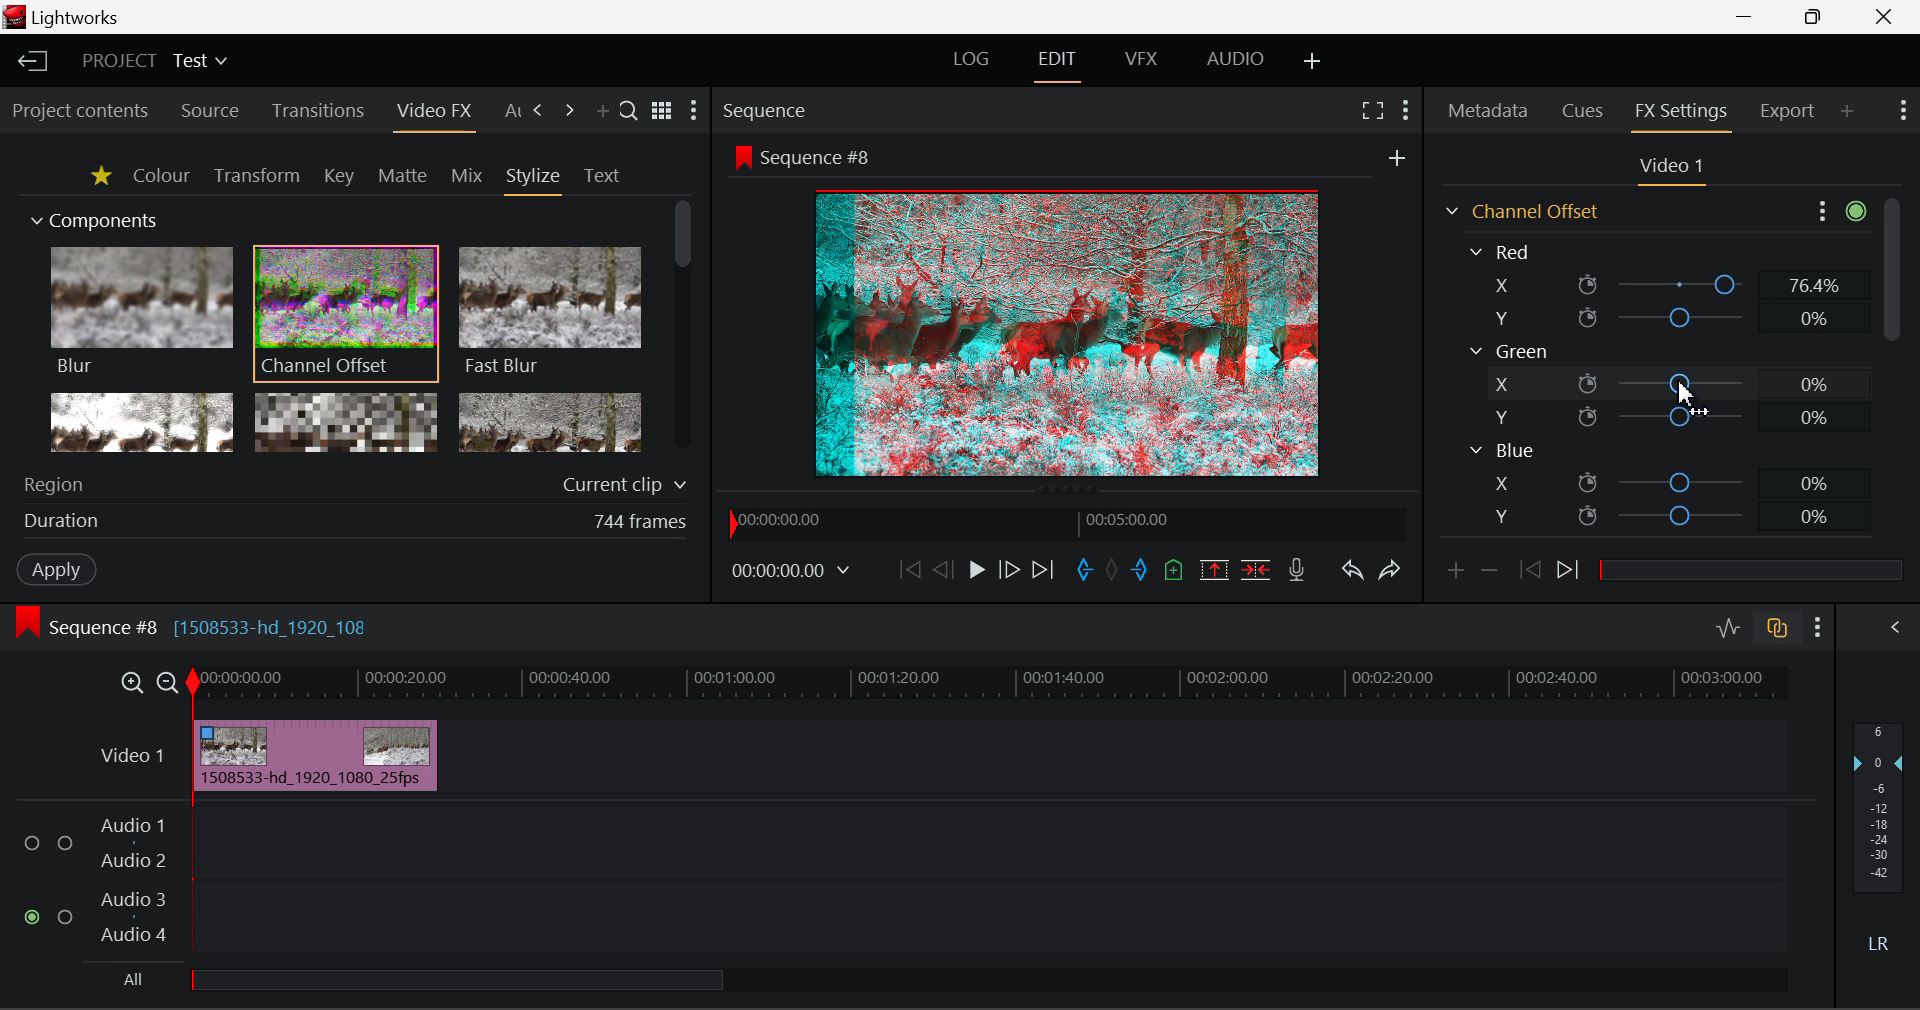 Image resolution: width=1920 pixels, height=1010 pixels. I want to click on Cues, so click(1582, 110).